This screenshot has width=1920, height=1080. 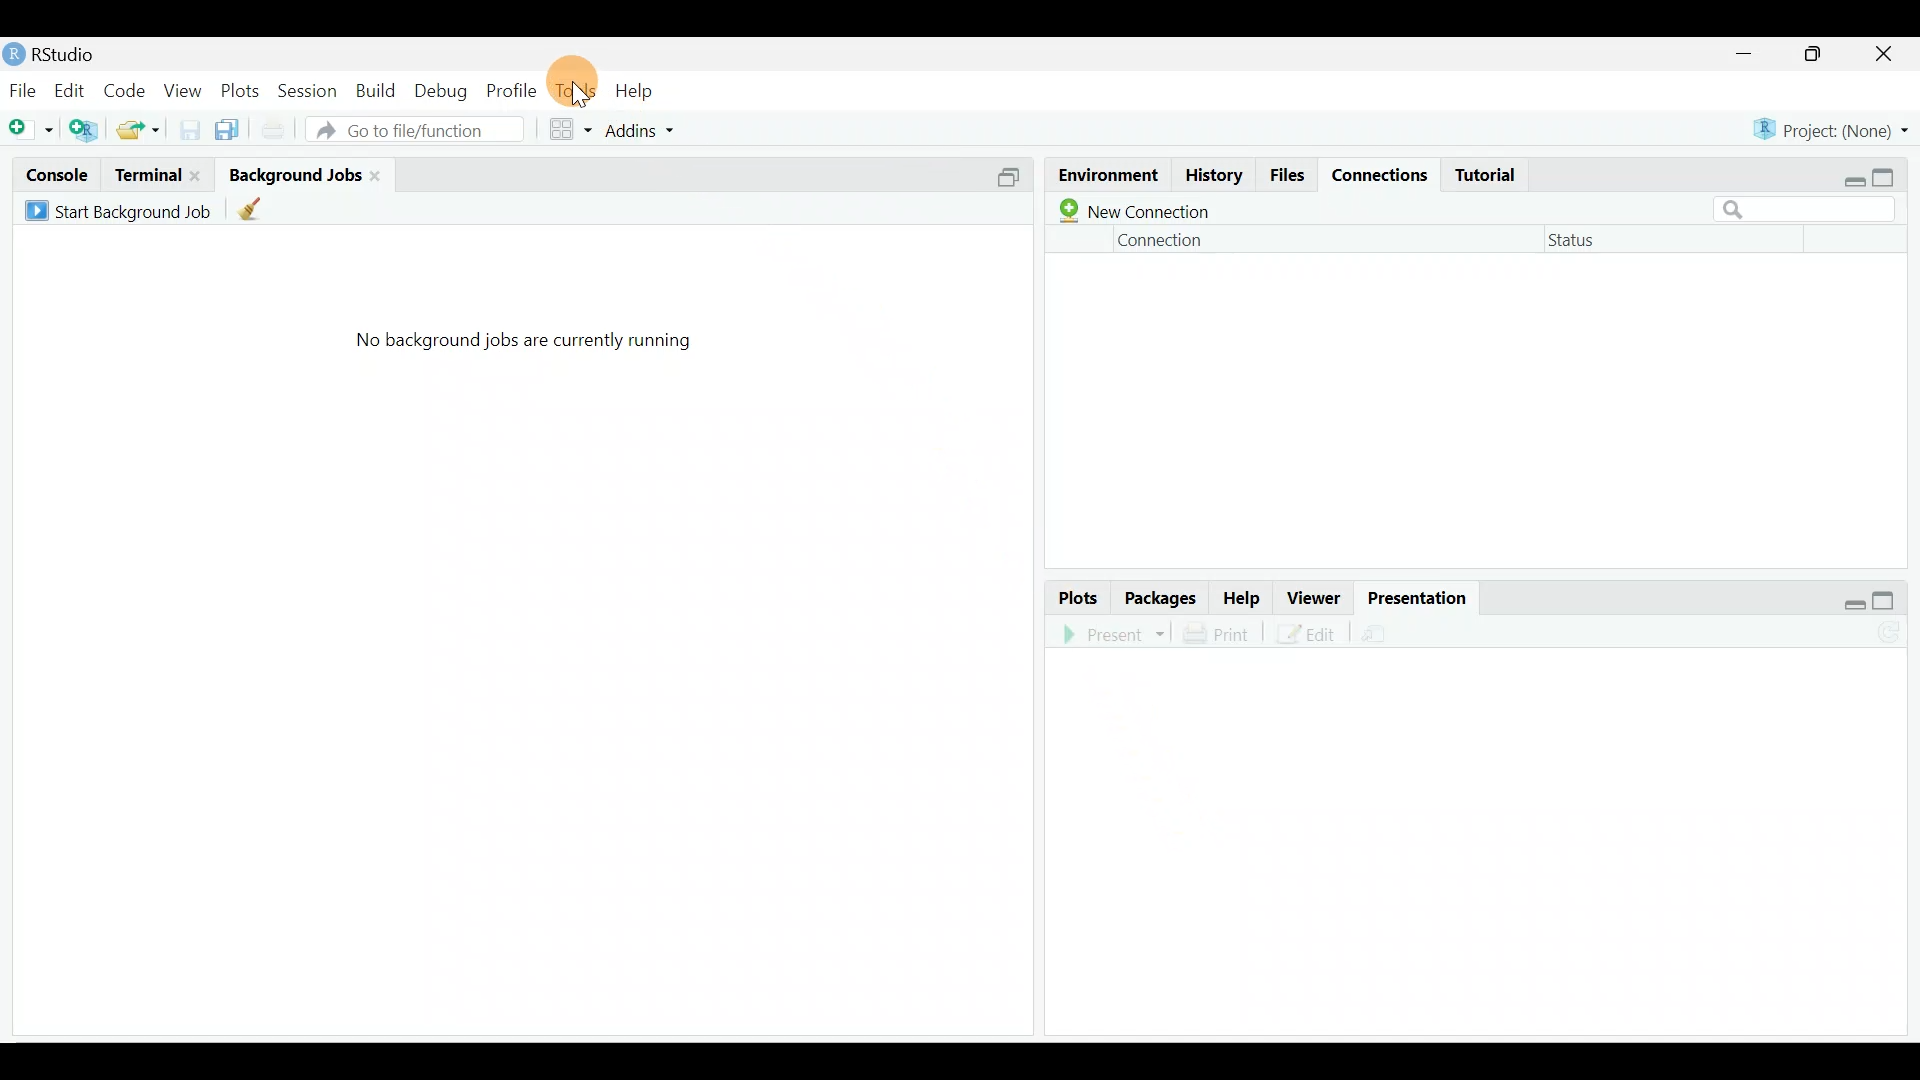 What do you see at coordinates (1586, 242) in the screenshot?
I see `Status` at bounding box center [1586, 242].